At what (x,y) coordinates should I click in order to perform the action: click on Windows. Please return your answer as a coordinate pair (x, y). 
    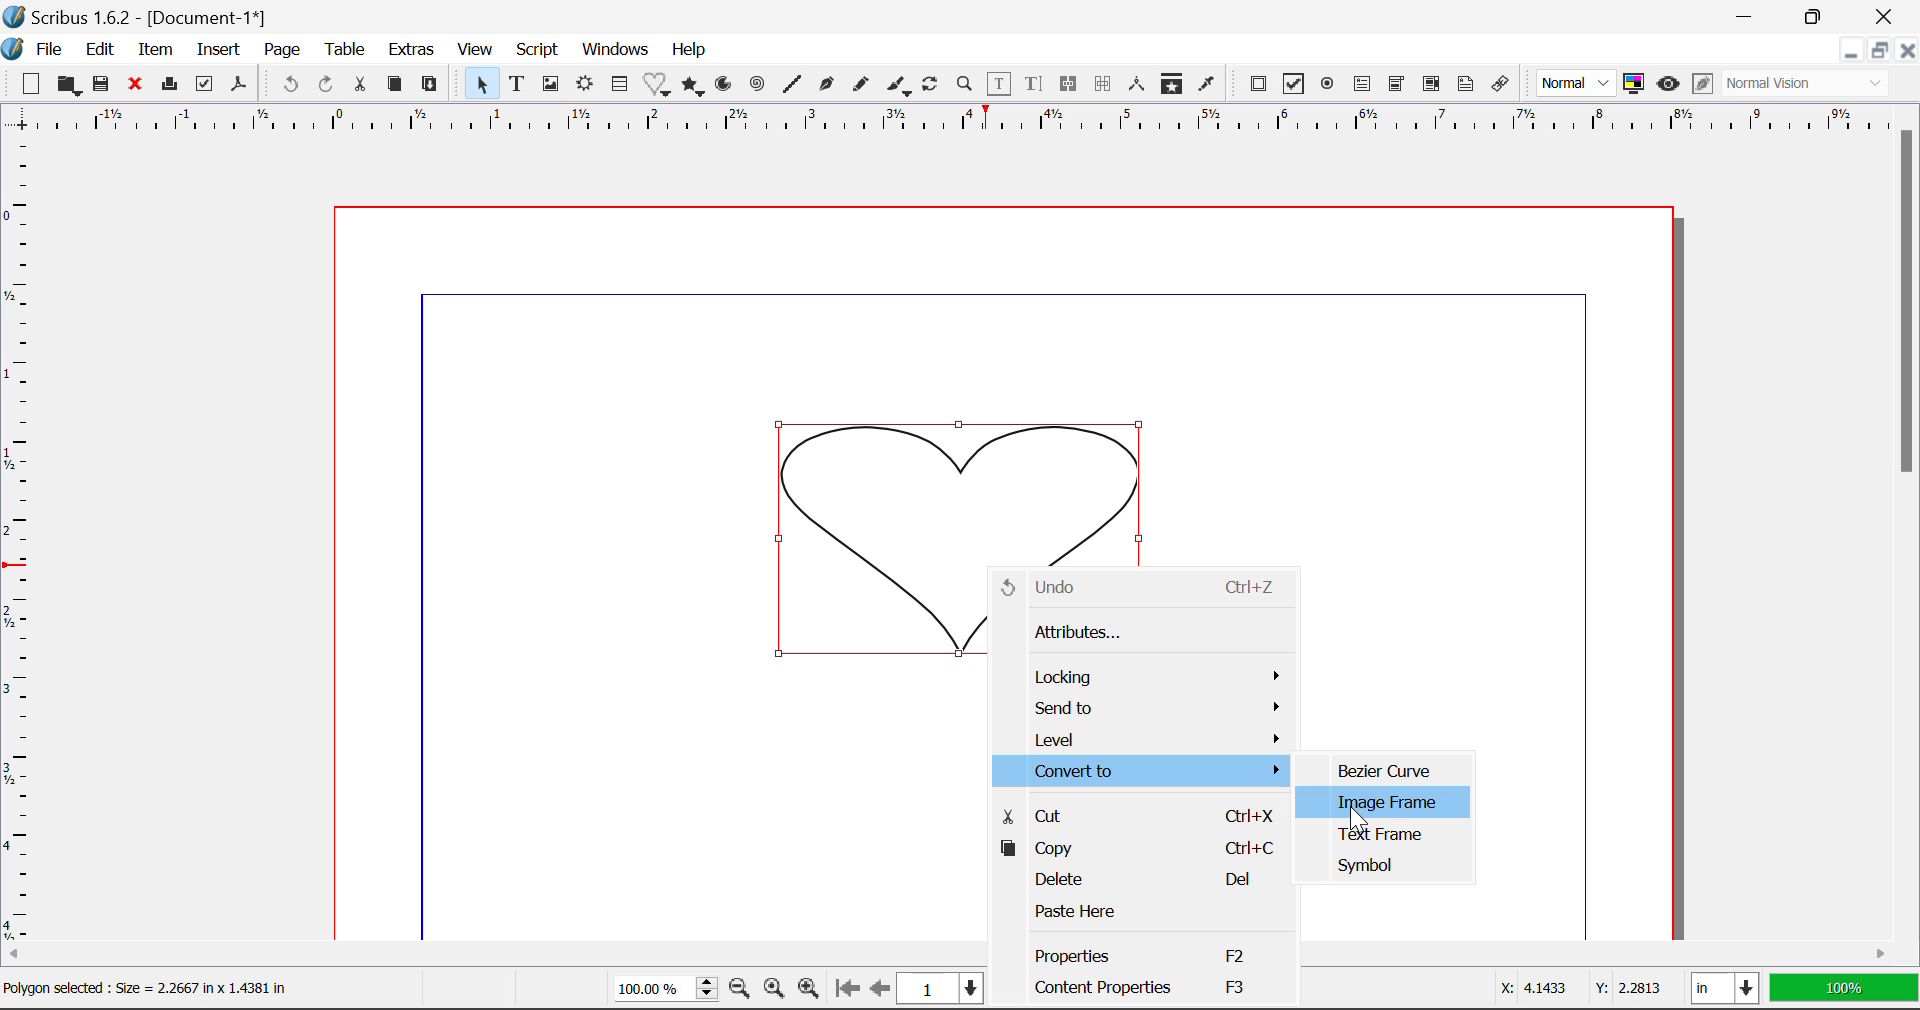
    Looking at the image, I should click on (616, 50).